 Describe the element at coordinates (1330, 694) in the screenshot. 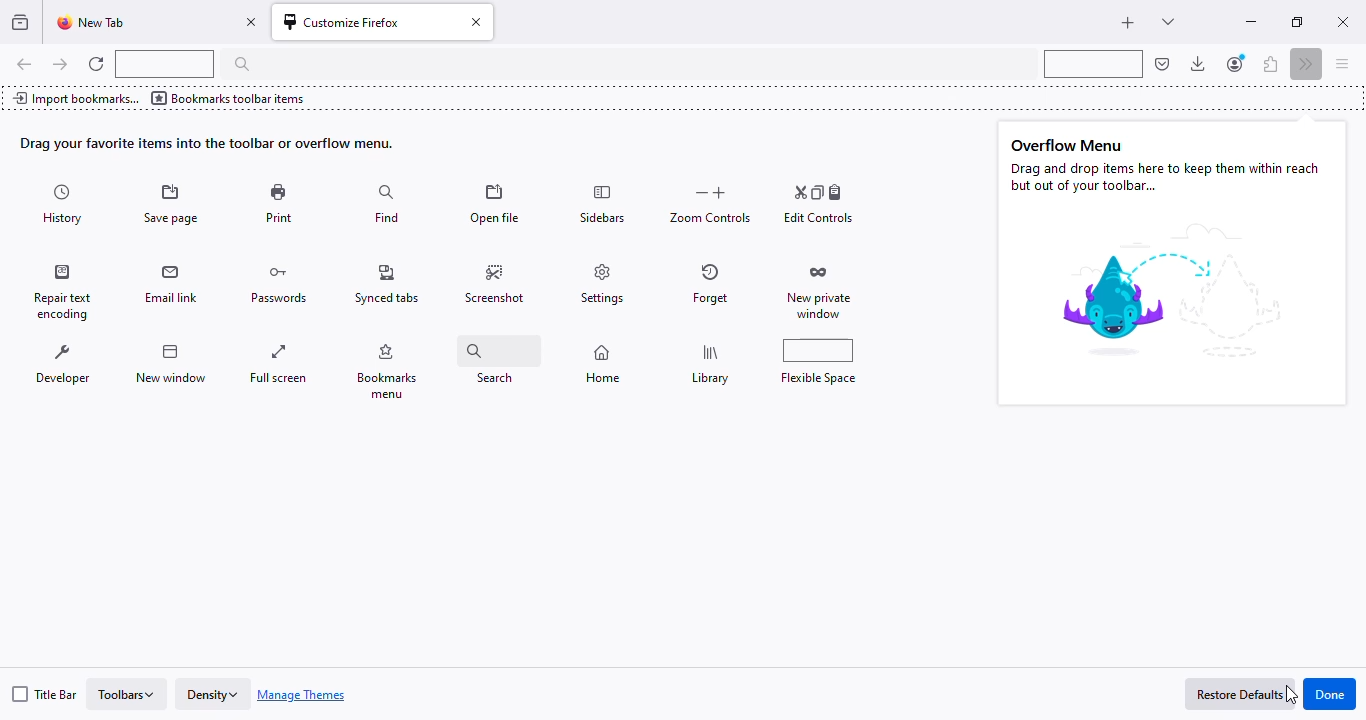

I see `done` at that location.